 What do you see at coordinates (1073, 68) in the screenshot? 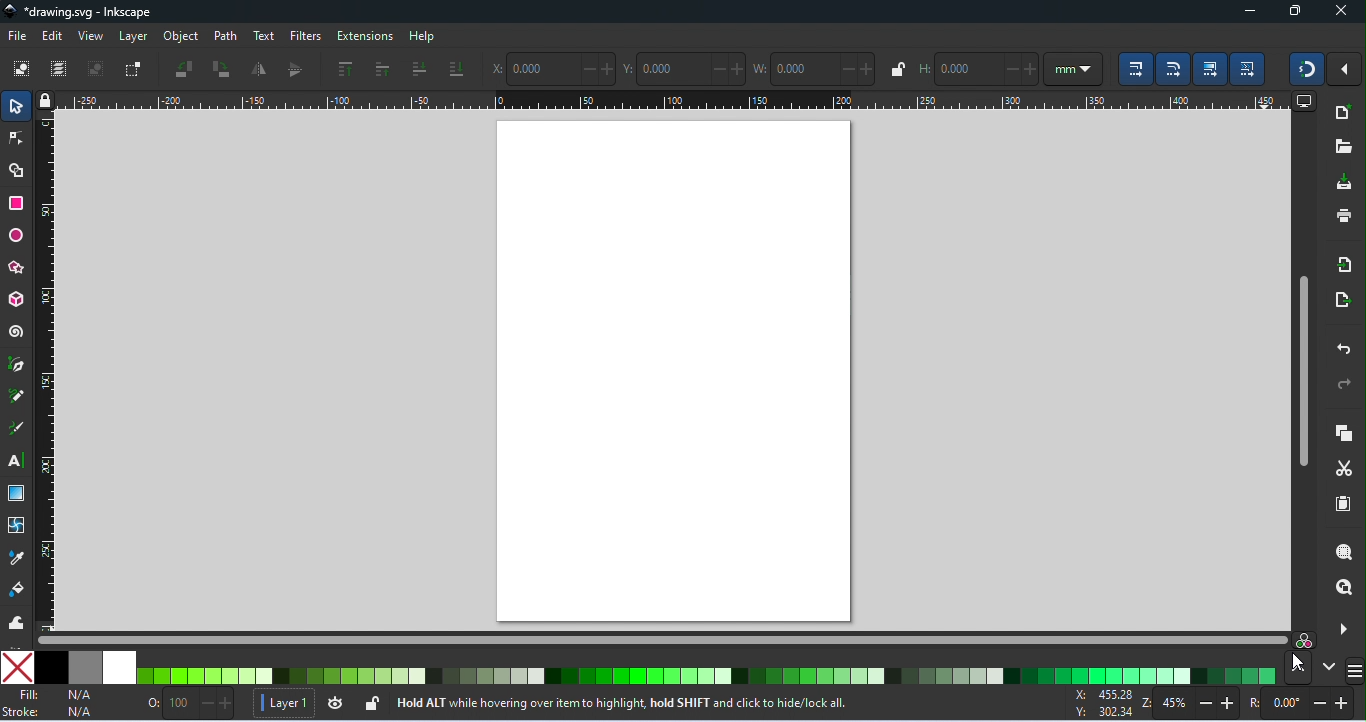
I see `select object parameters` at bounding box center [1073, 68].